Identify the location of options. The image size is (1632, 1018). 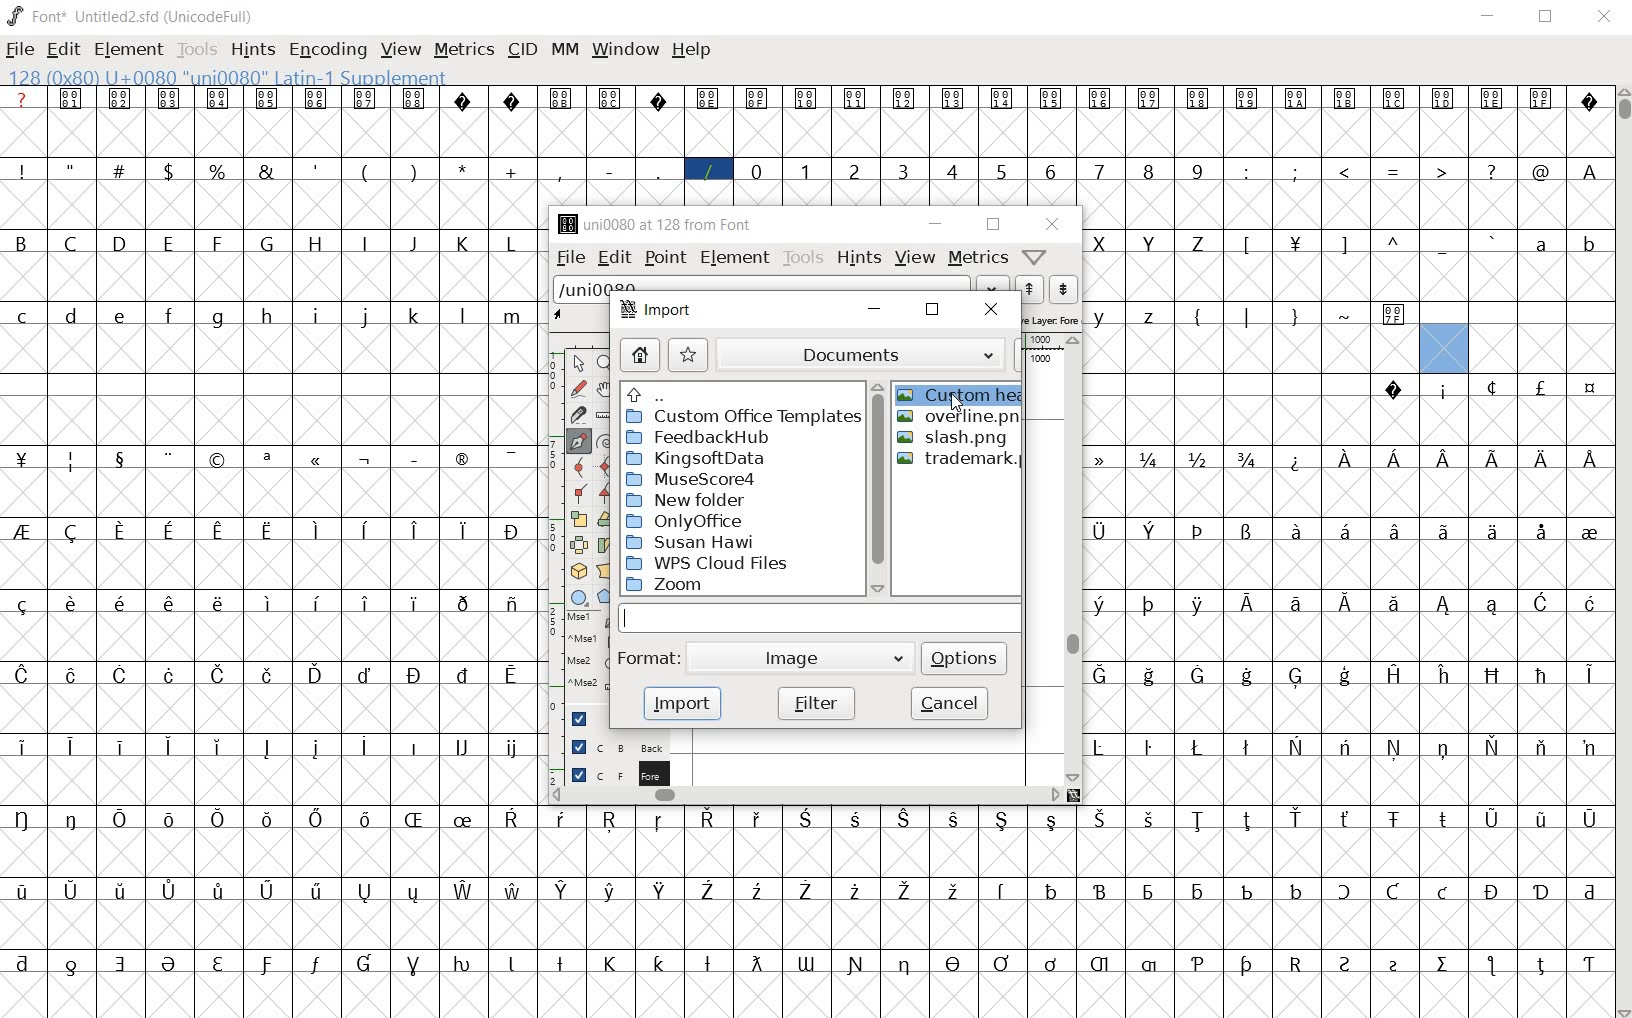
(964, 658).